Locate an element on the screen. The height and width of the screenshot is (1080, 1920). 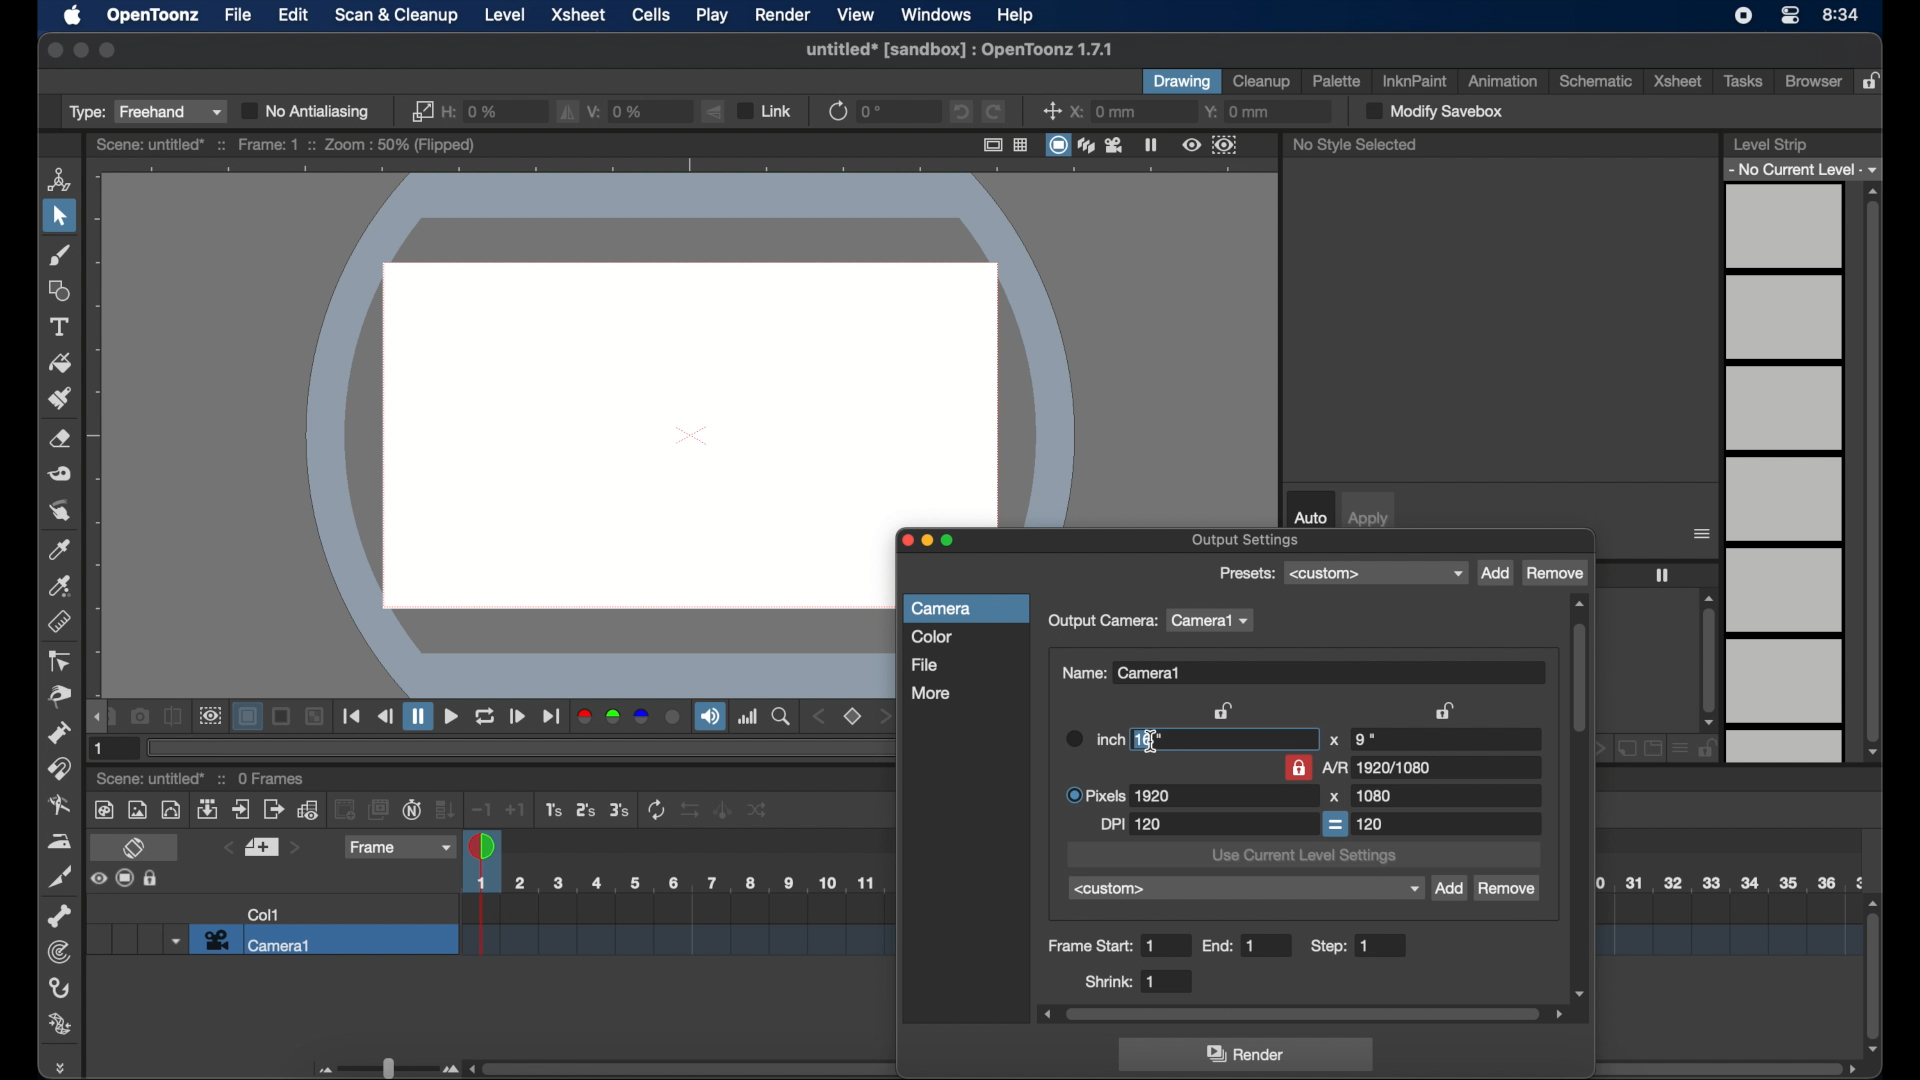
link is located at coordinates (419, 111).